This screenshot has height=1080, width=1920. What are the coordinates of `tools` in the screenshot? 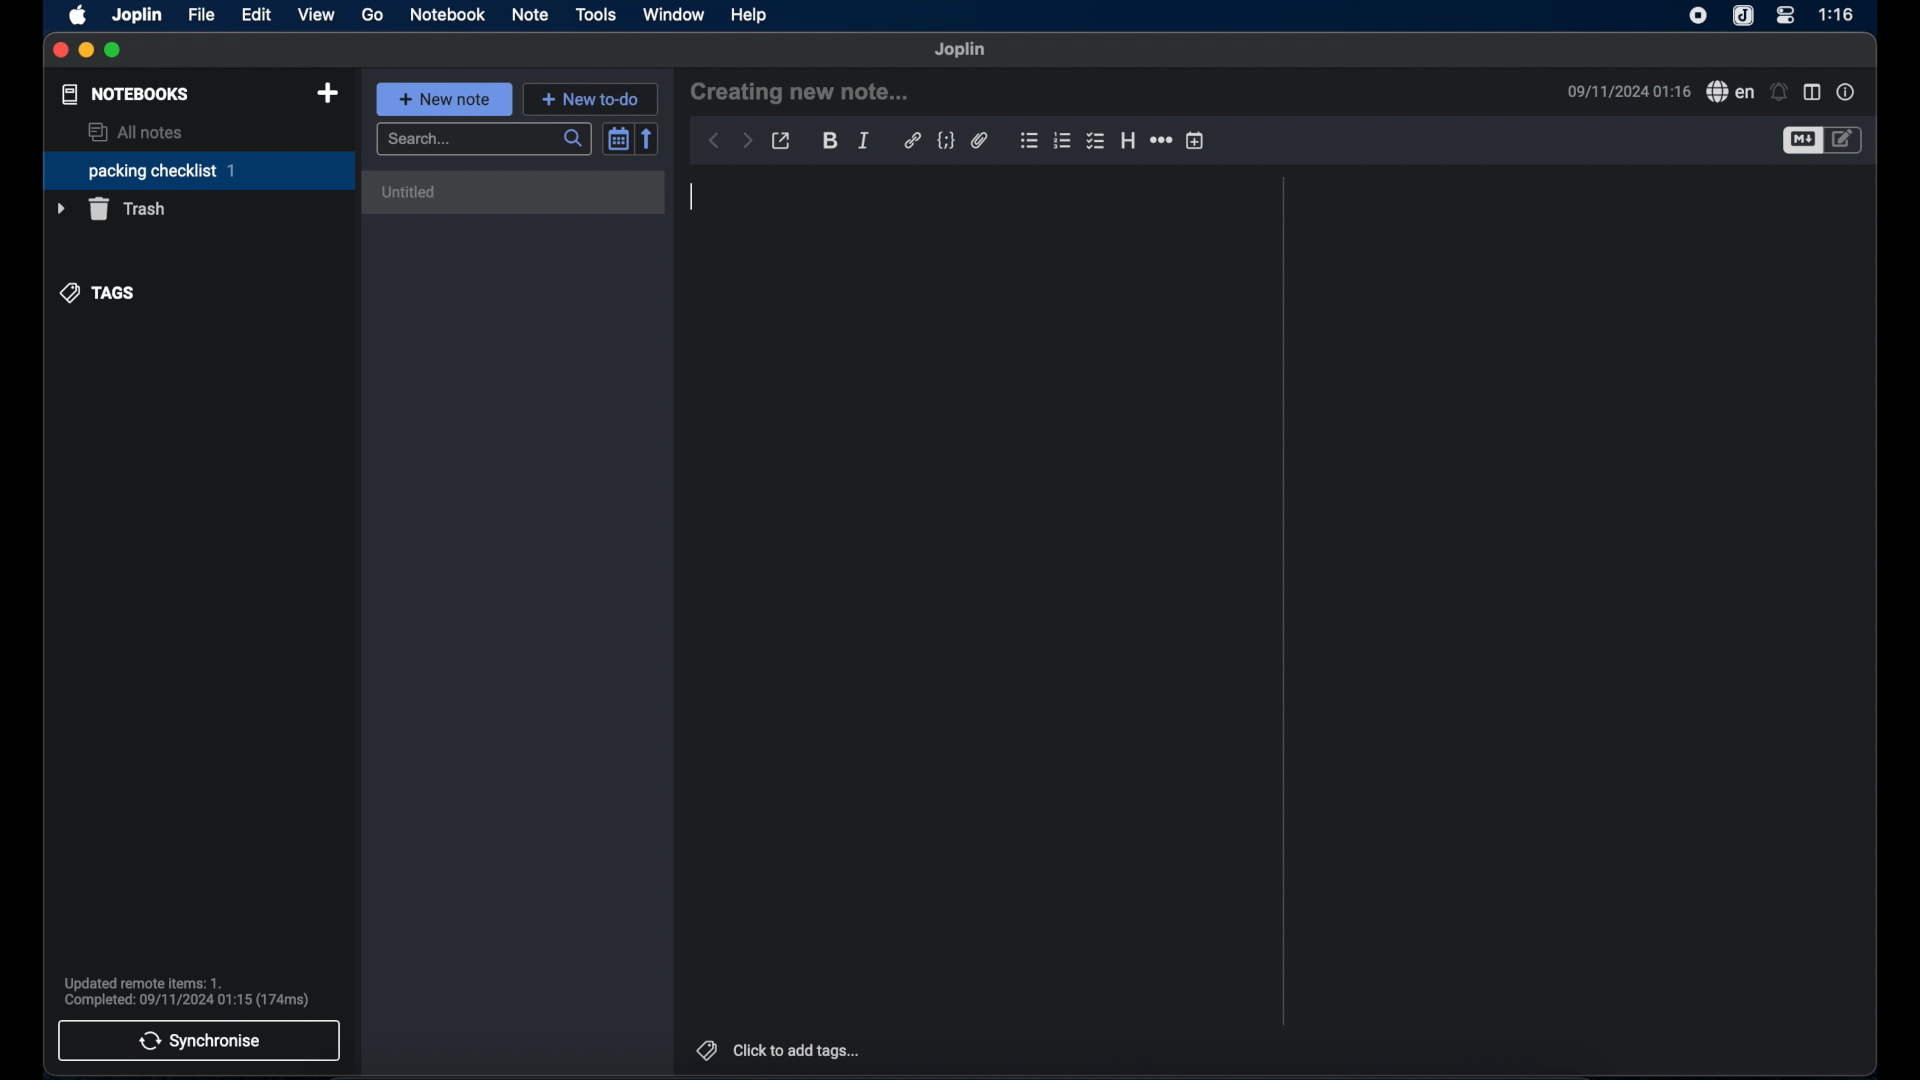 It's located at (597, 15).